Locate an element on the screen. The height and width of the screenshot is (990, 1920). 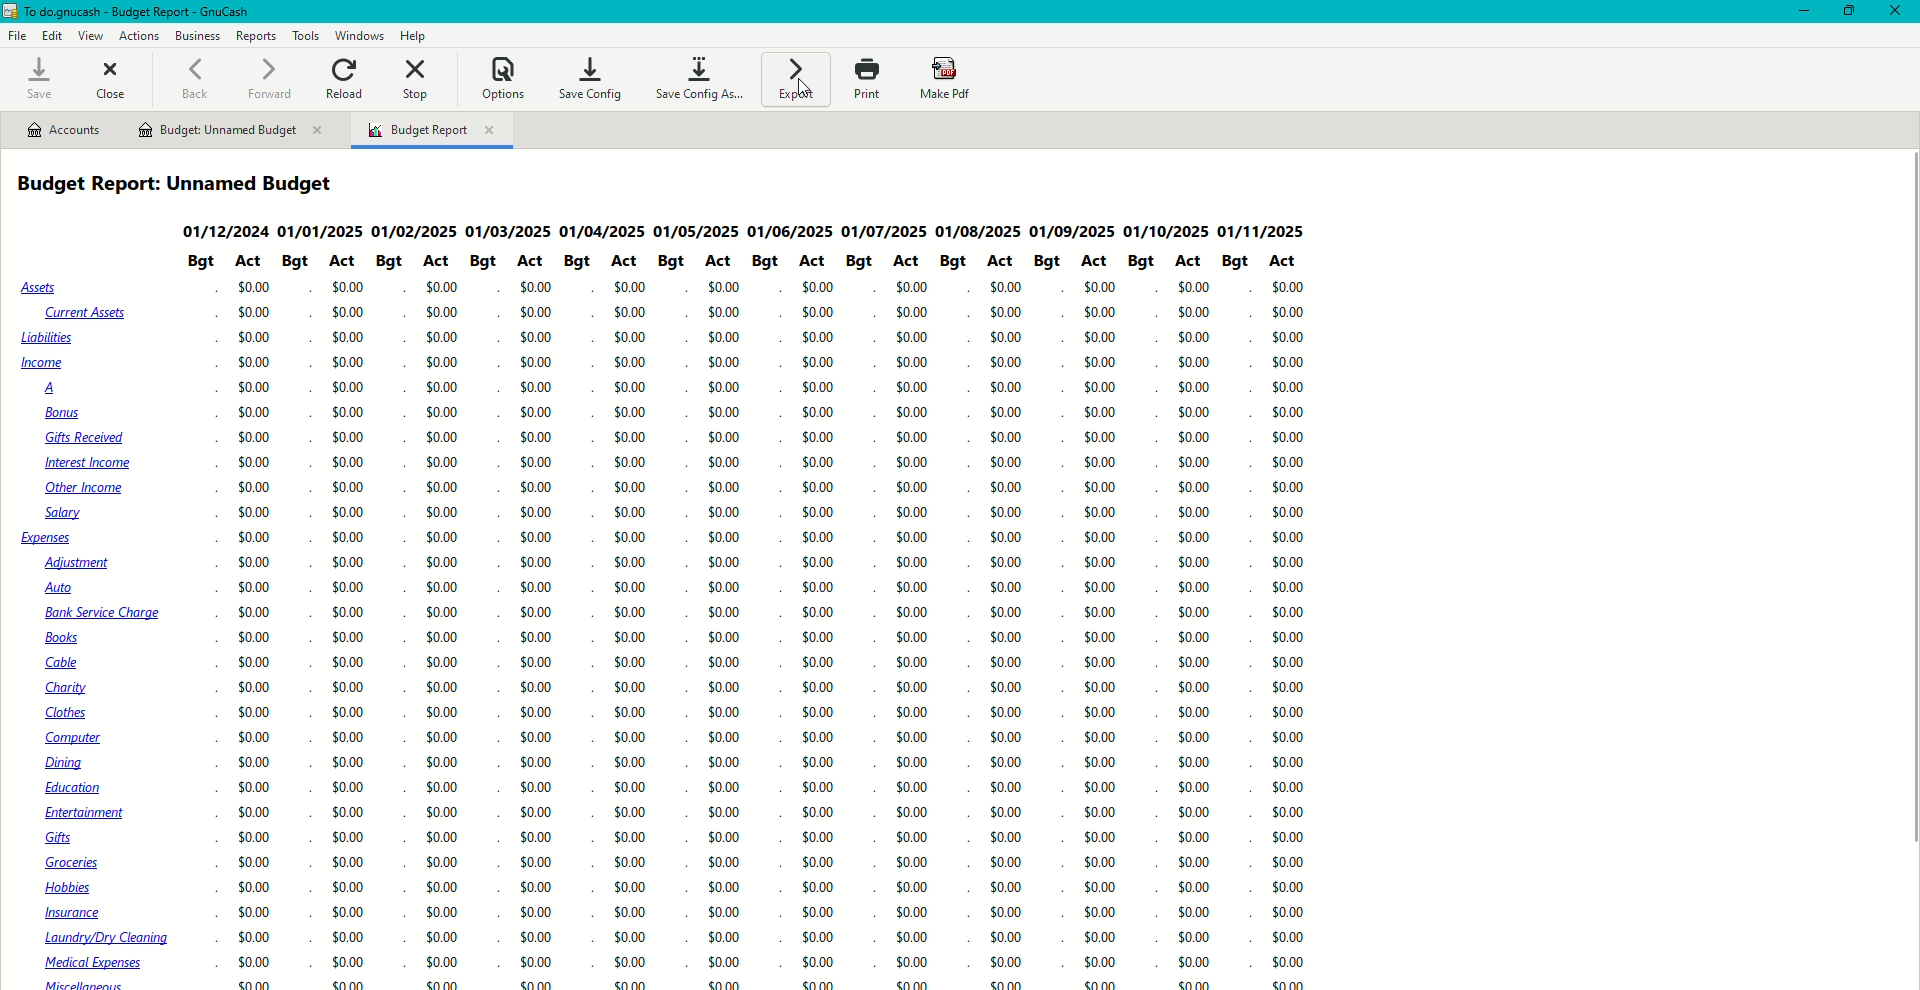
$0.00 is located at coordinates (631, 561).